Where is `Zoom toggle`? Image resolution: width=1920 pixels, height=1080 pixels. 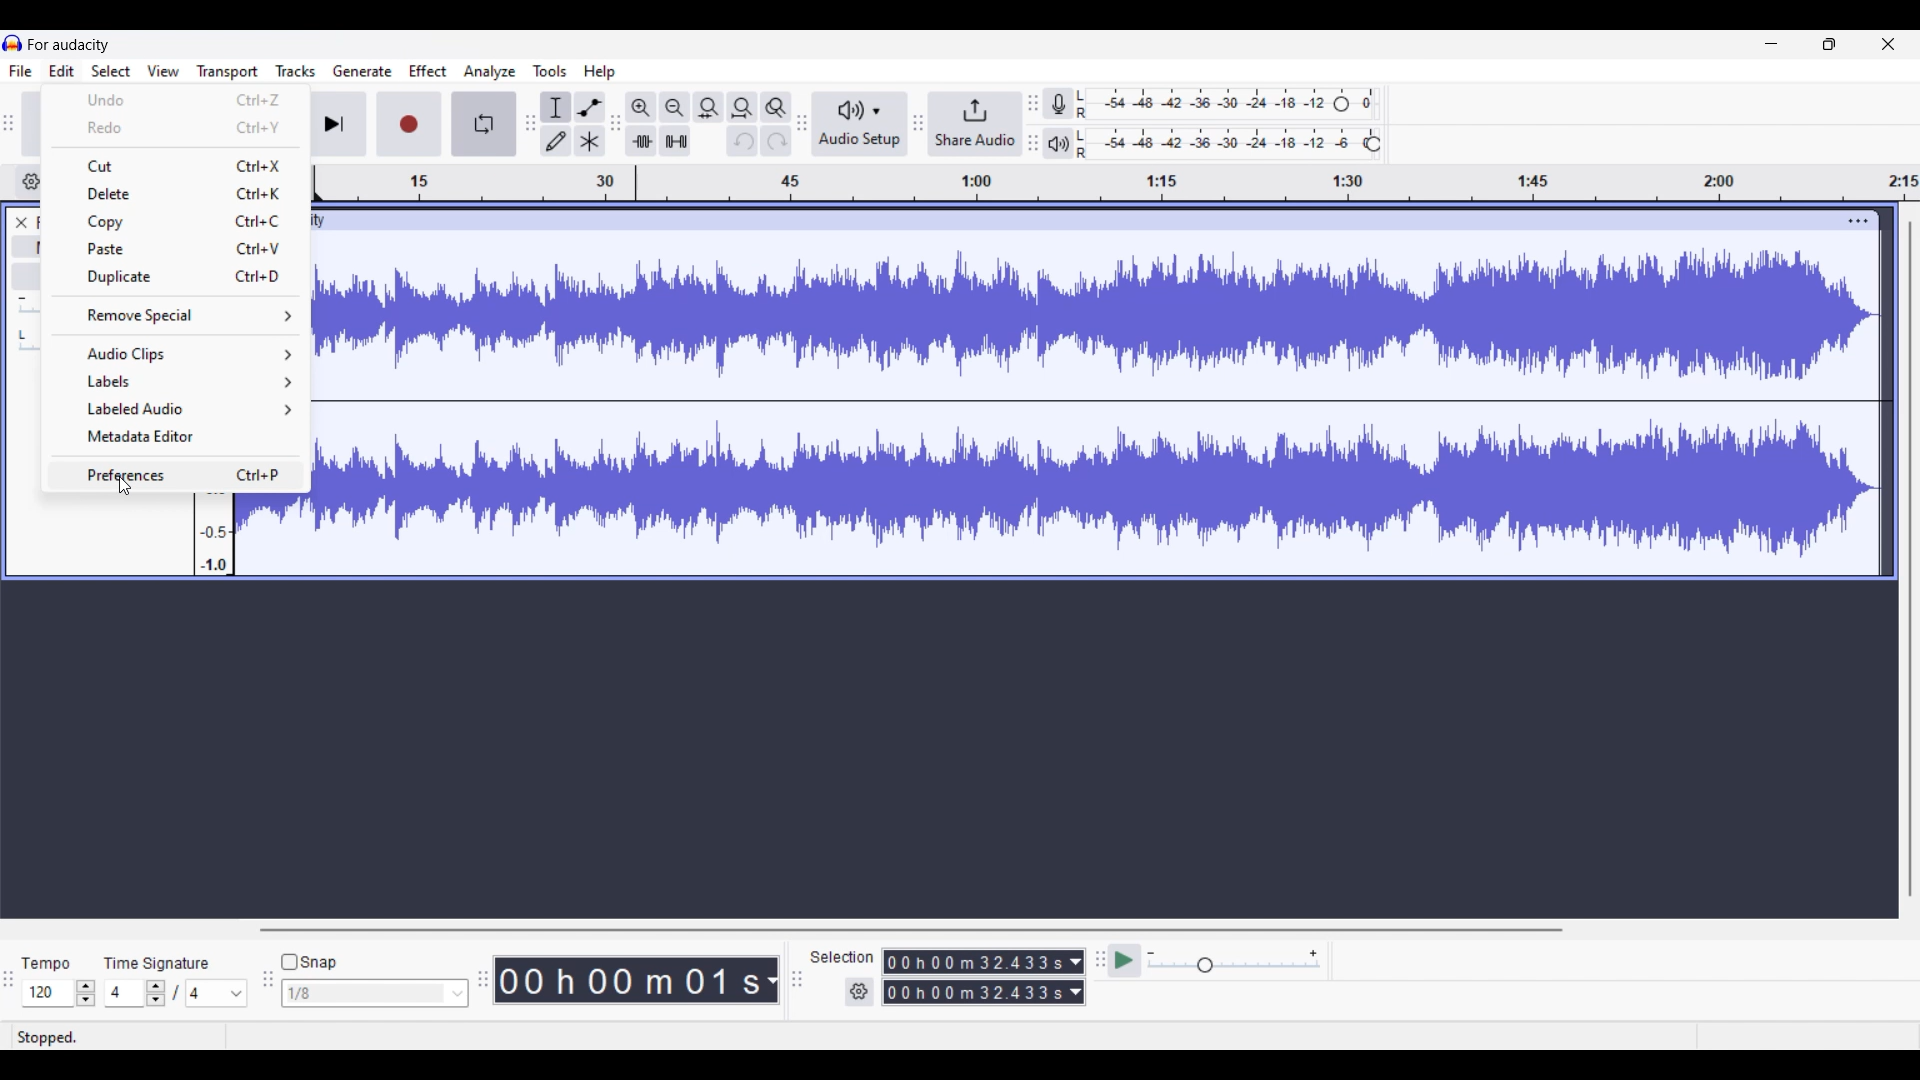 Zoom toggle is located at coordinates (776, 107).